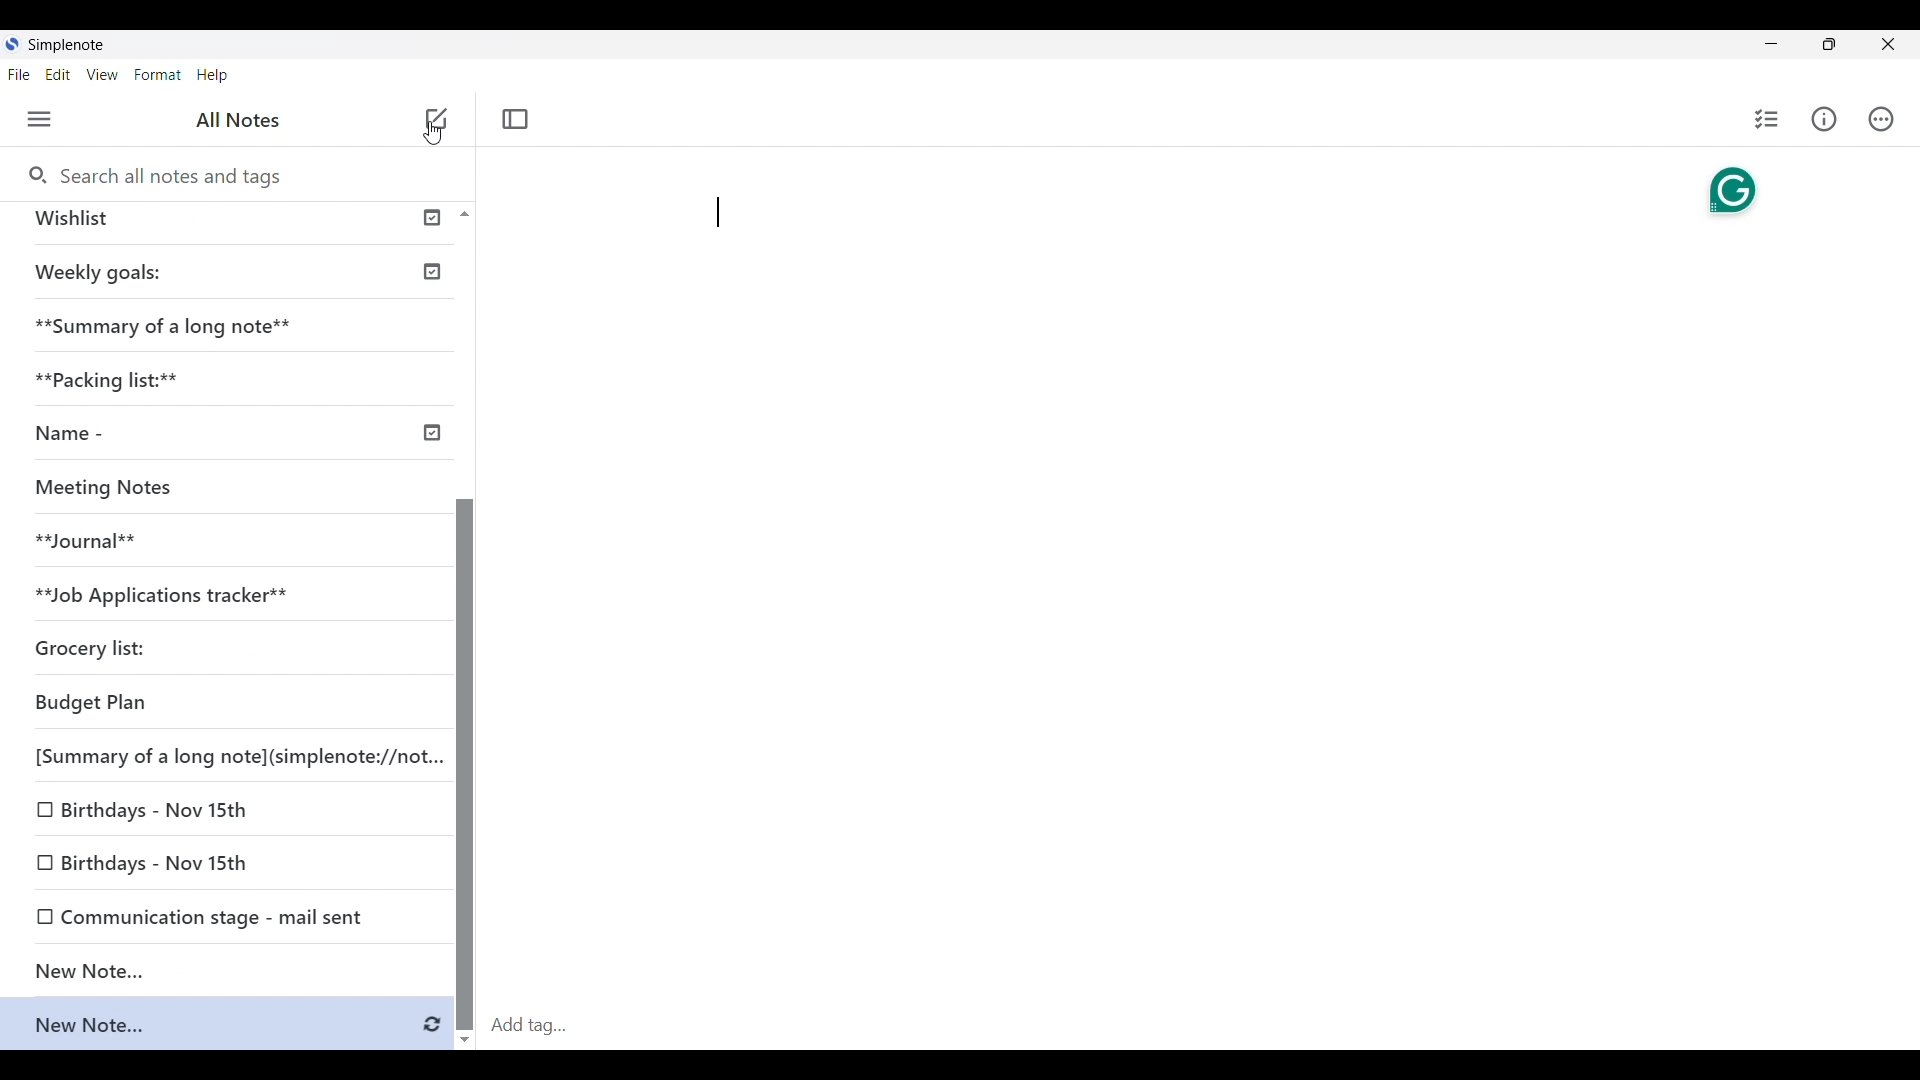  I want to click on refresh, so click(429, 1026).